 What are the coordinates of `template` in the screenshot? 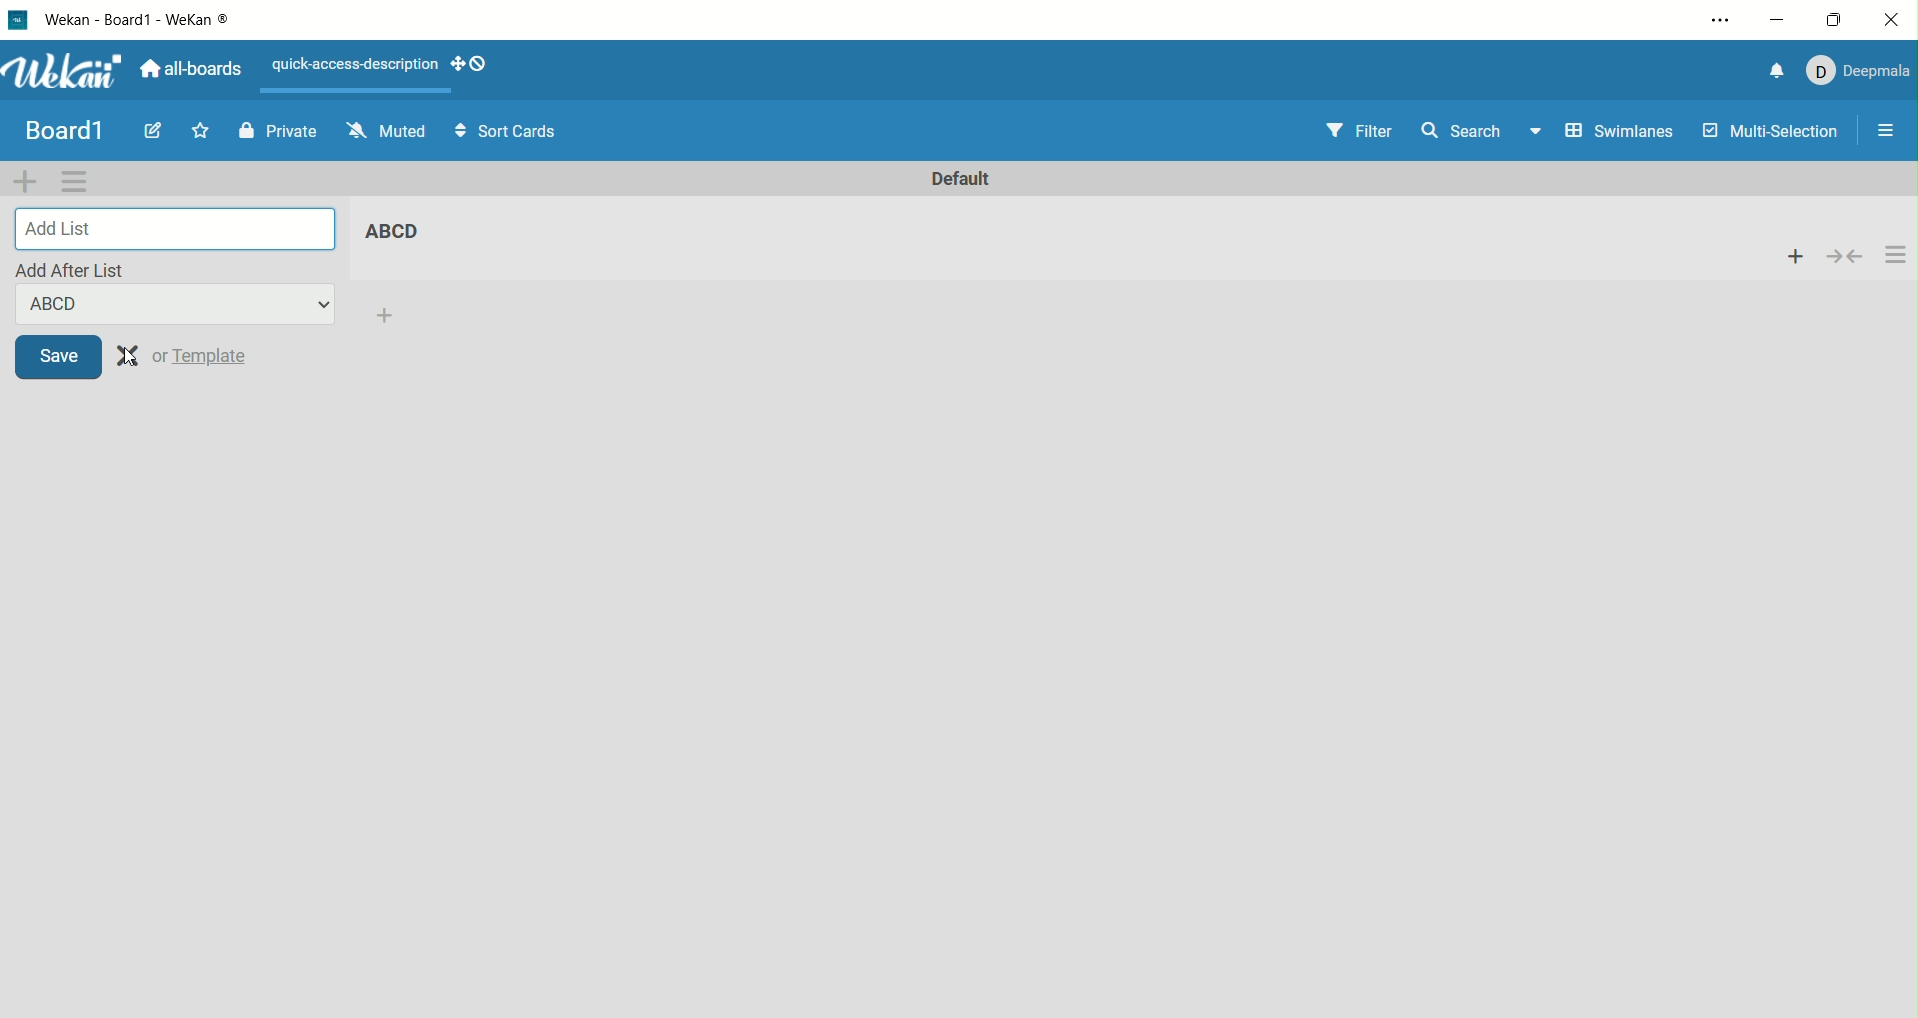 It's located at (214, 360).